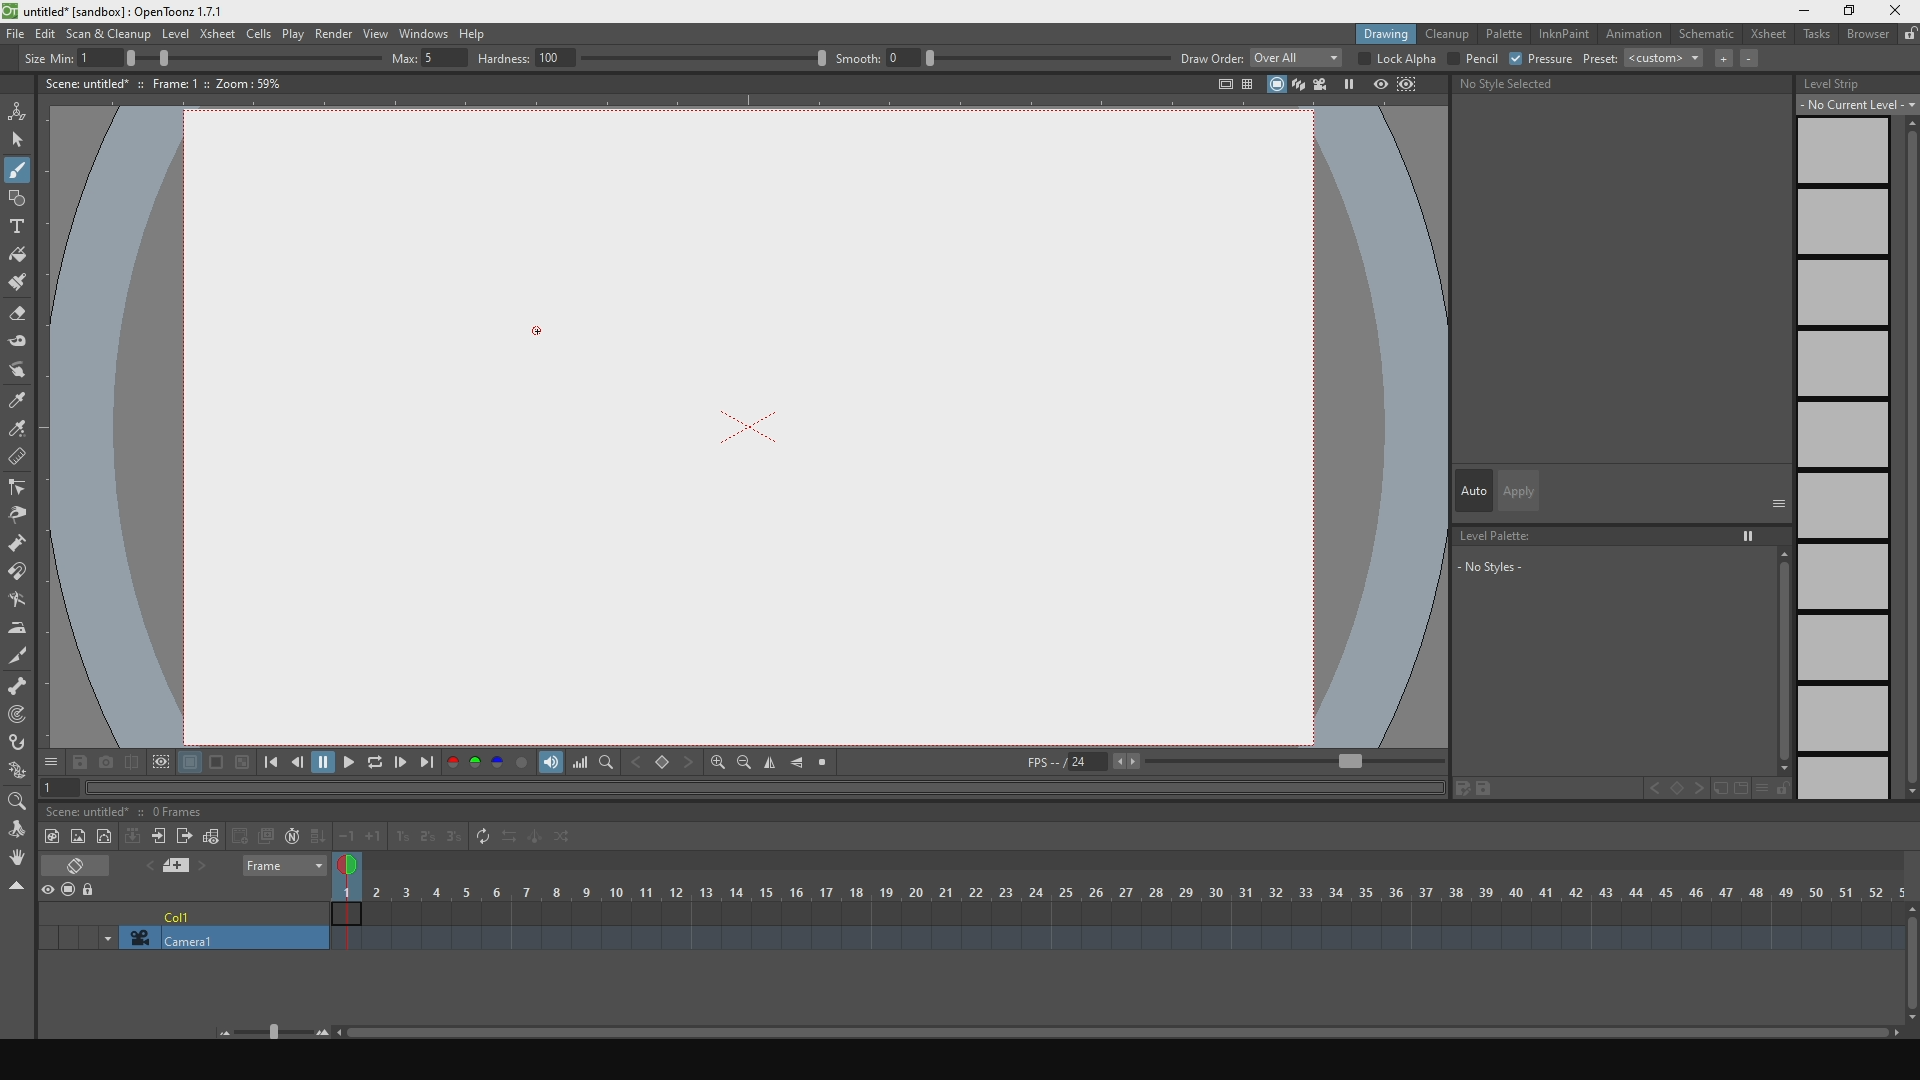 The width and height of the screenshot is (1920, 1080). What do you see at coordinates (1770, 35) in the screenshot?
I see `xsheet` at bounding box center [1770, 35].